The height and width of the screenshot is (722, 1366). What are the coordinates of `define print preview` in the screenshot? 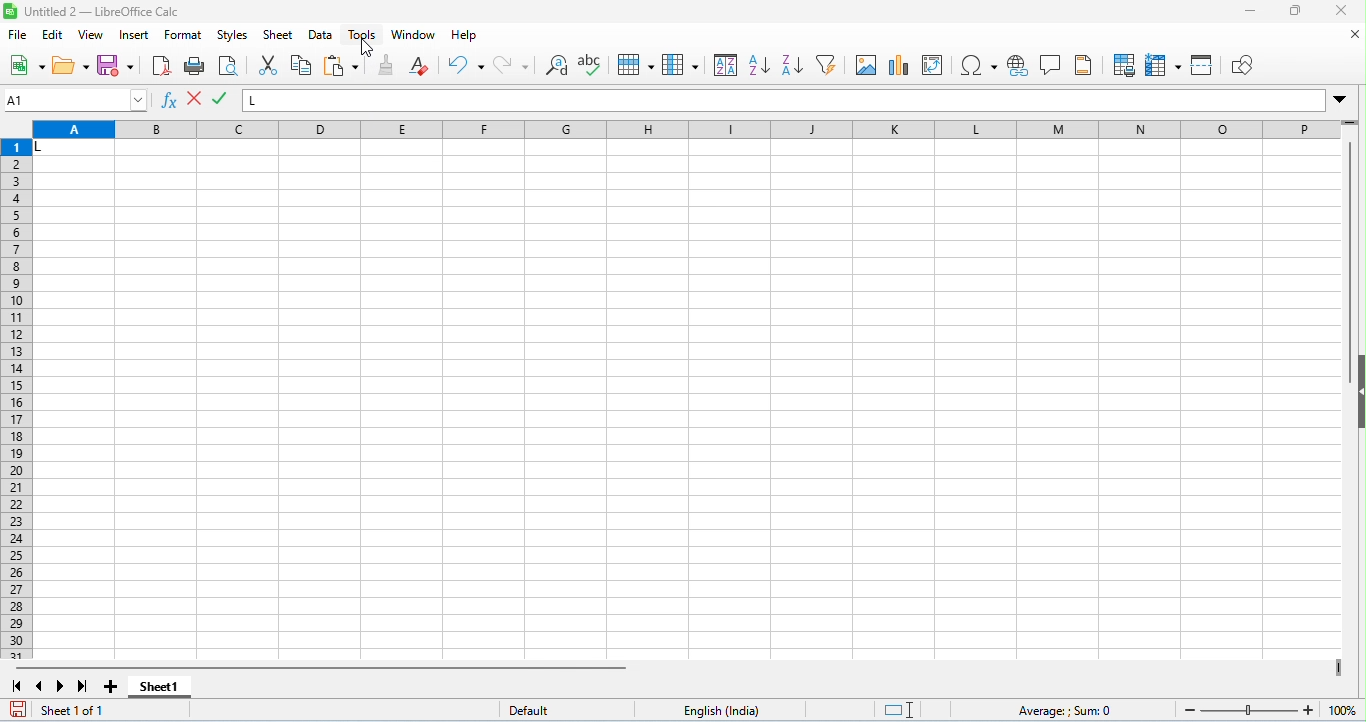 It's located at (1126, 65).